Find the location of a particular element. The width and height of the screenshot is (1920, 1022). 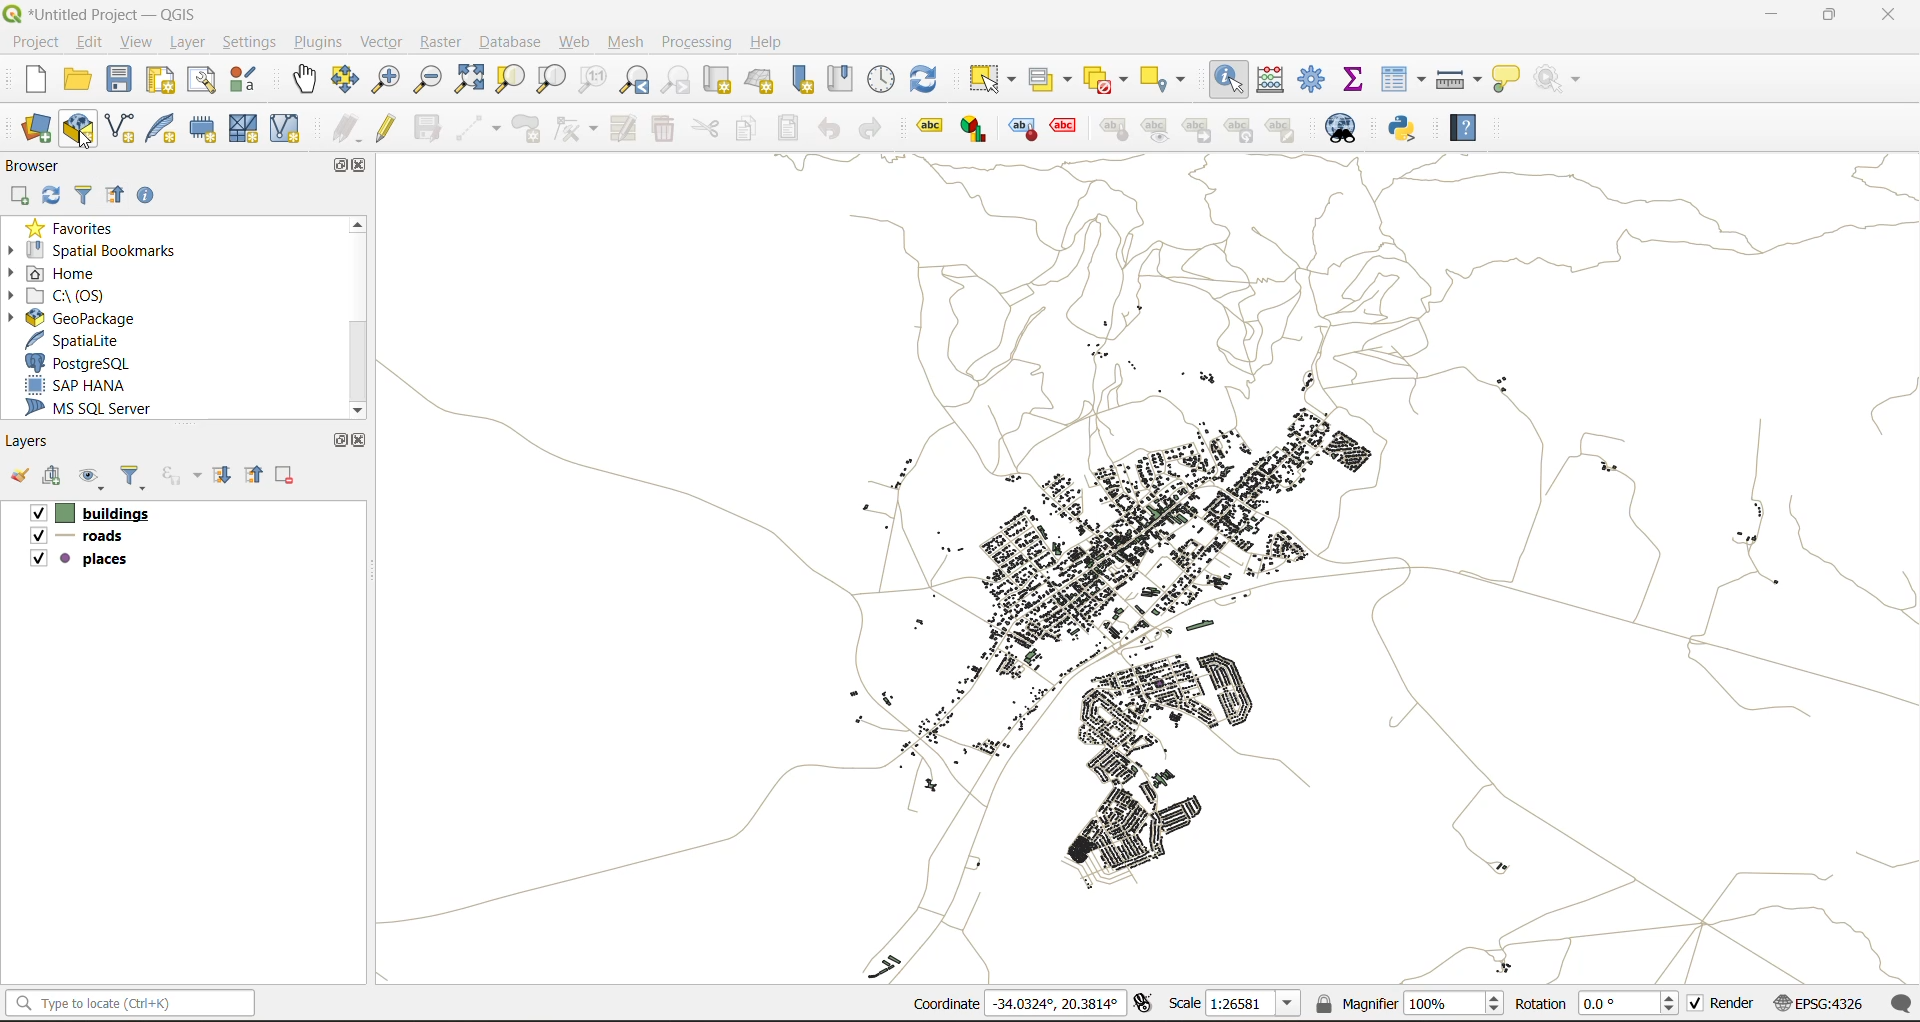

expand all is located at coordinates (225, 476).